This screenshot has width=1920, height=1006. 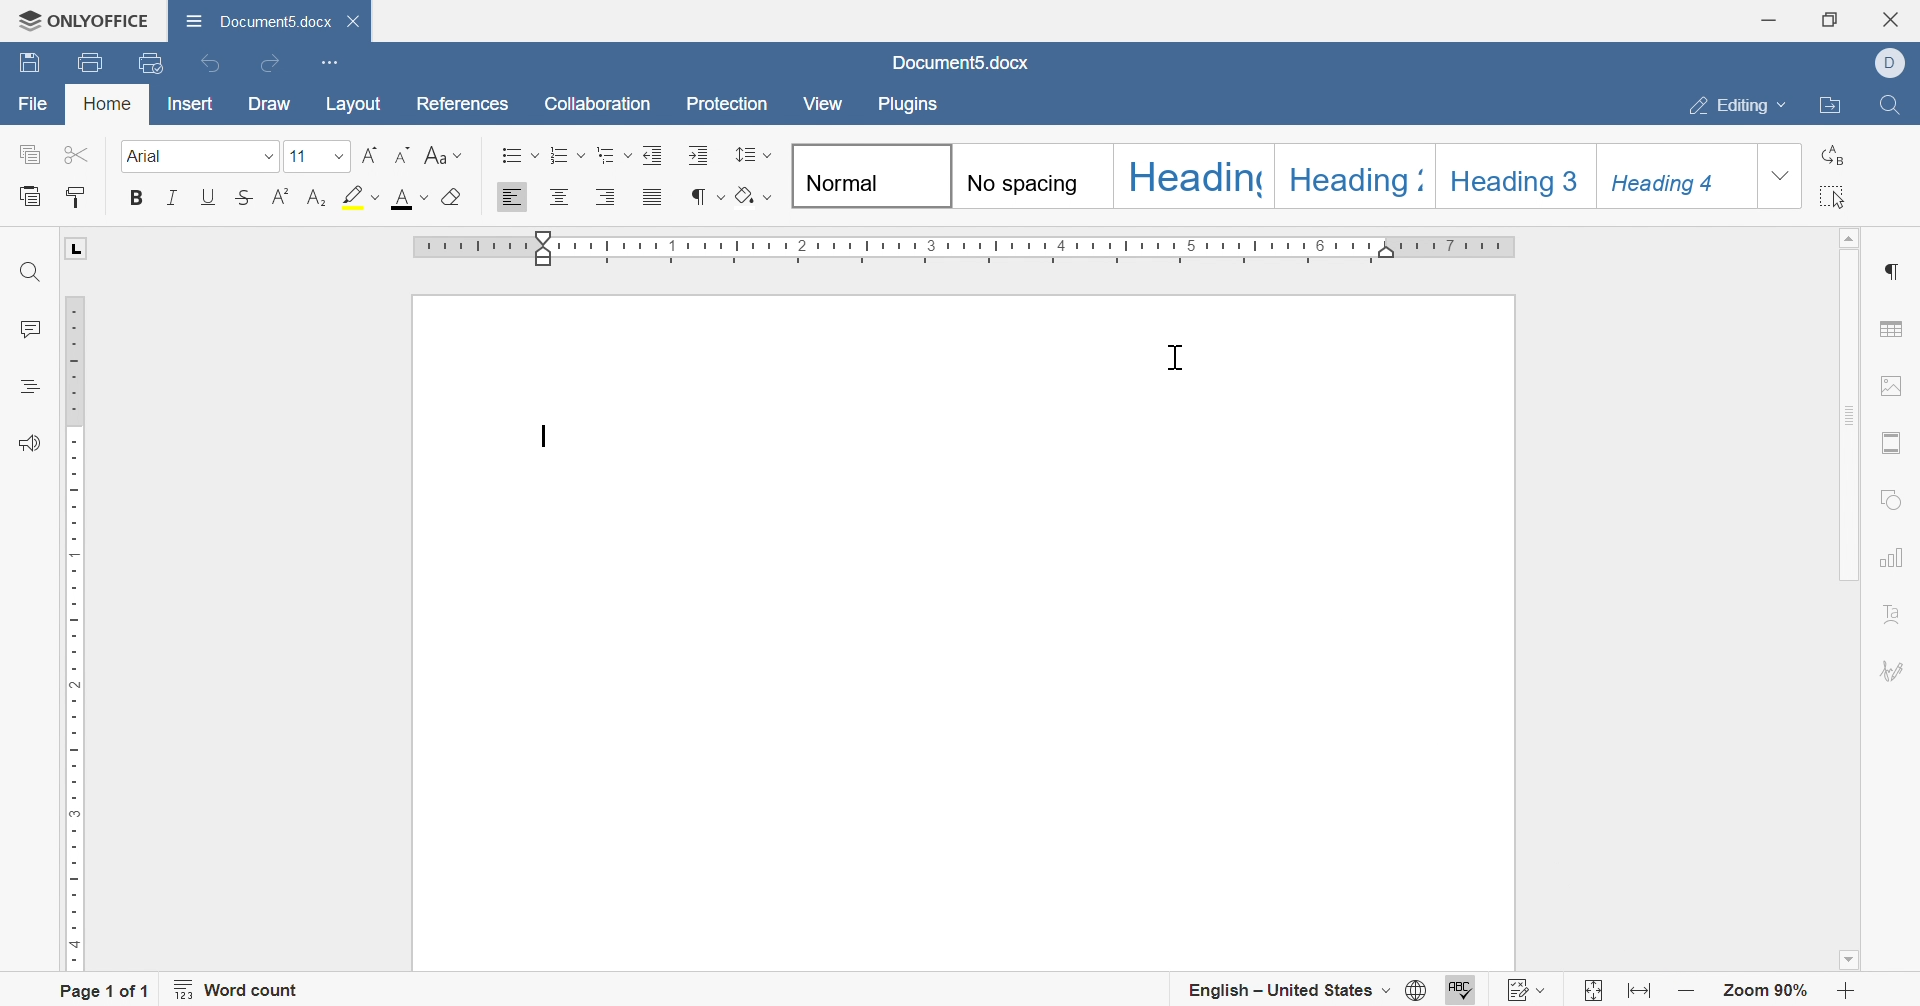 What do you see at coordinates (512, 197) in the screenshot?
I see `align left` at bounding box center [512, 197].